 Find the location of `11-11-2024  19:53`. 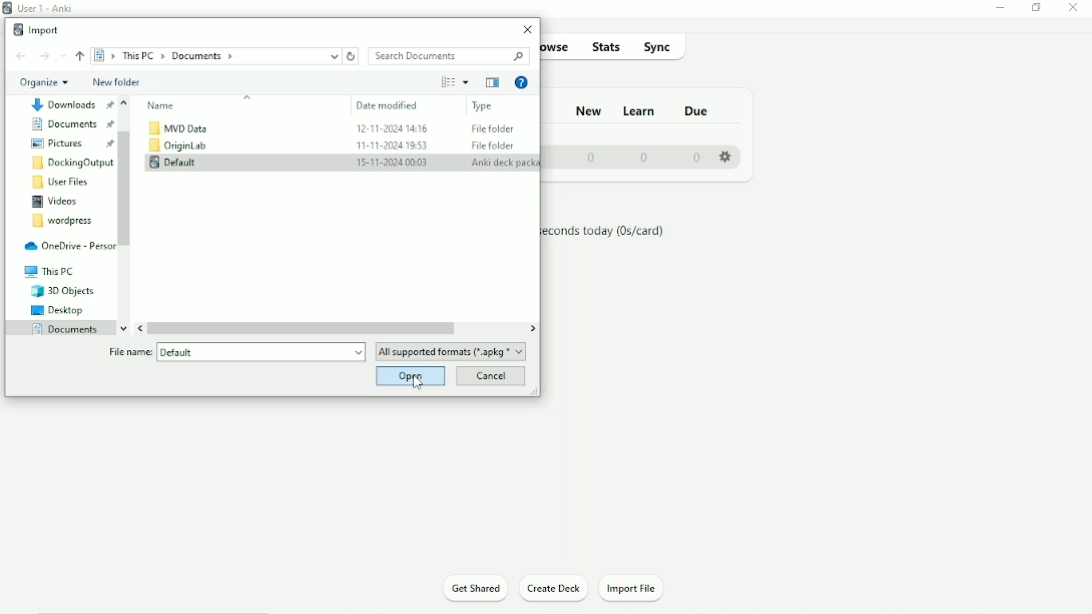

11-11-2024  19:53 is located at coordinates (394, 145).